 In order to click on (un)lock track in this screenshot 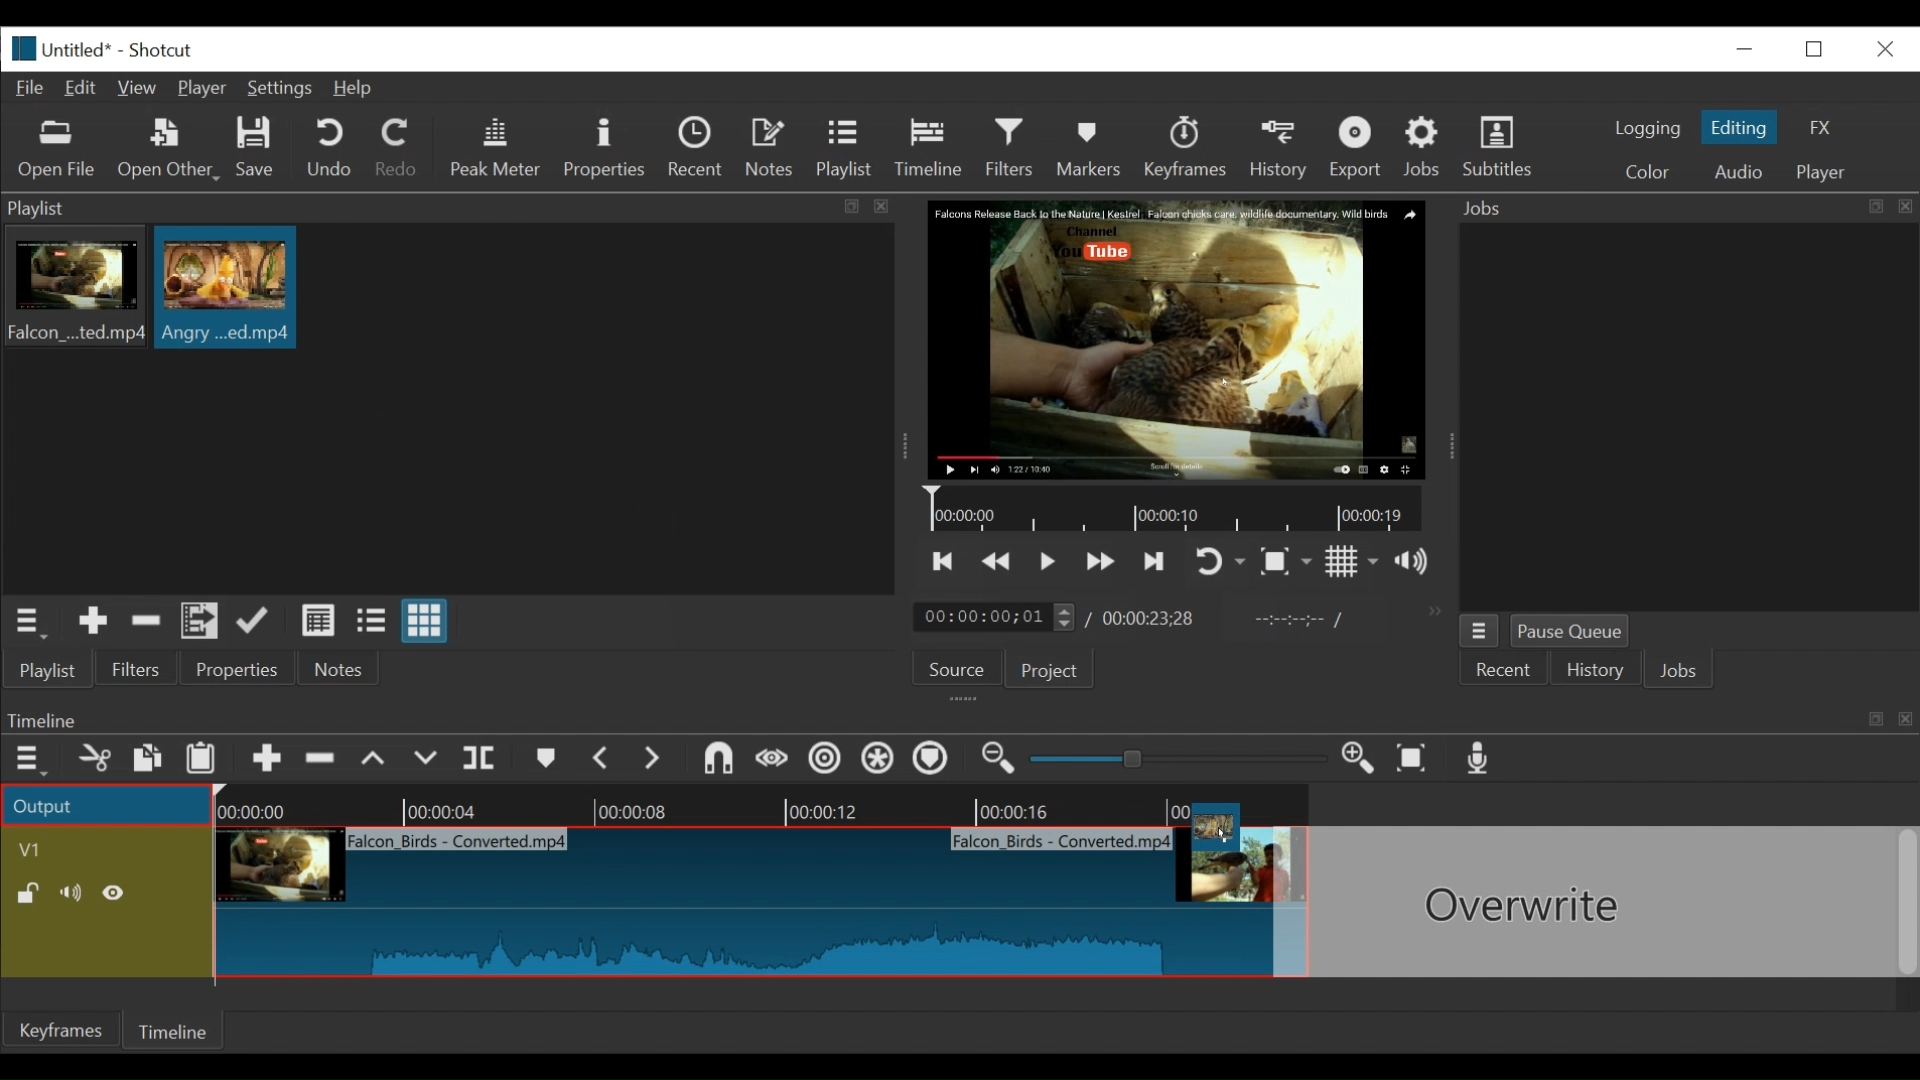, I will do `click(28, 893)`.